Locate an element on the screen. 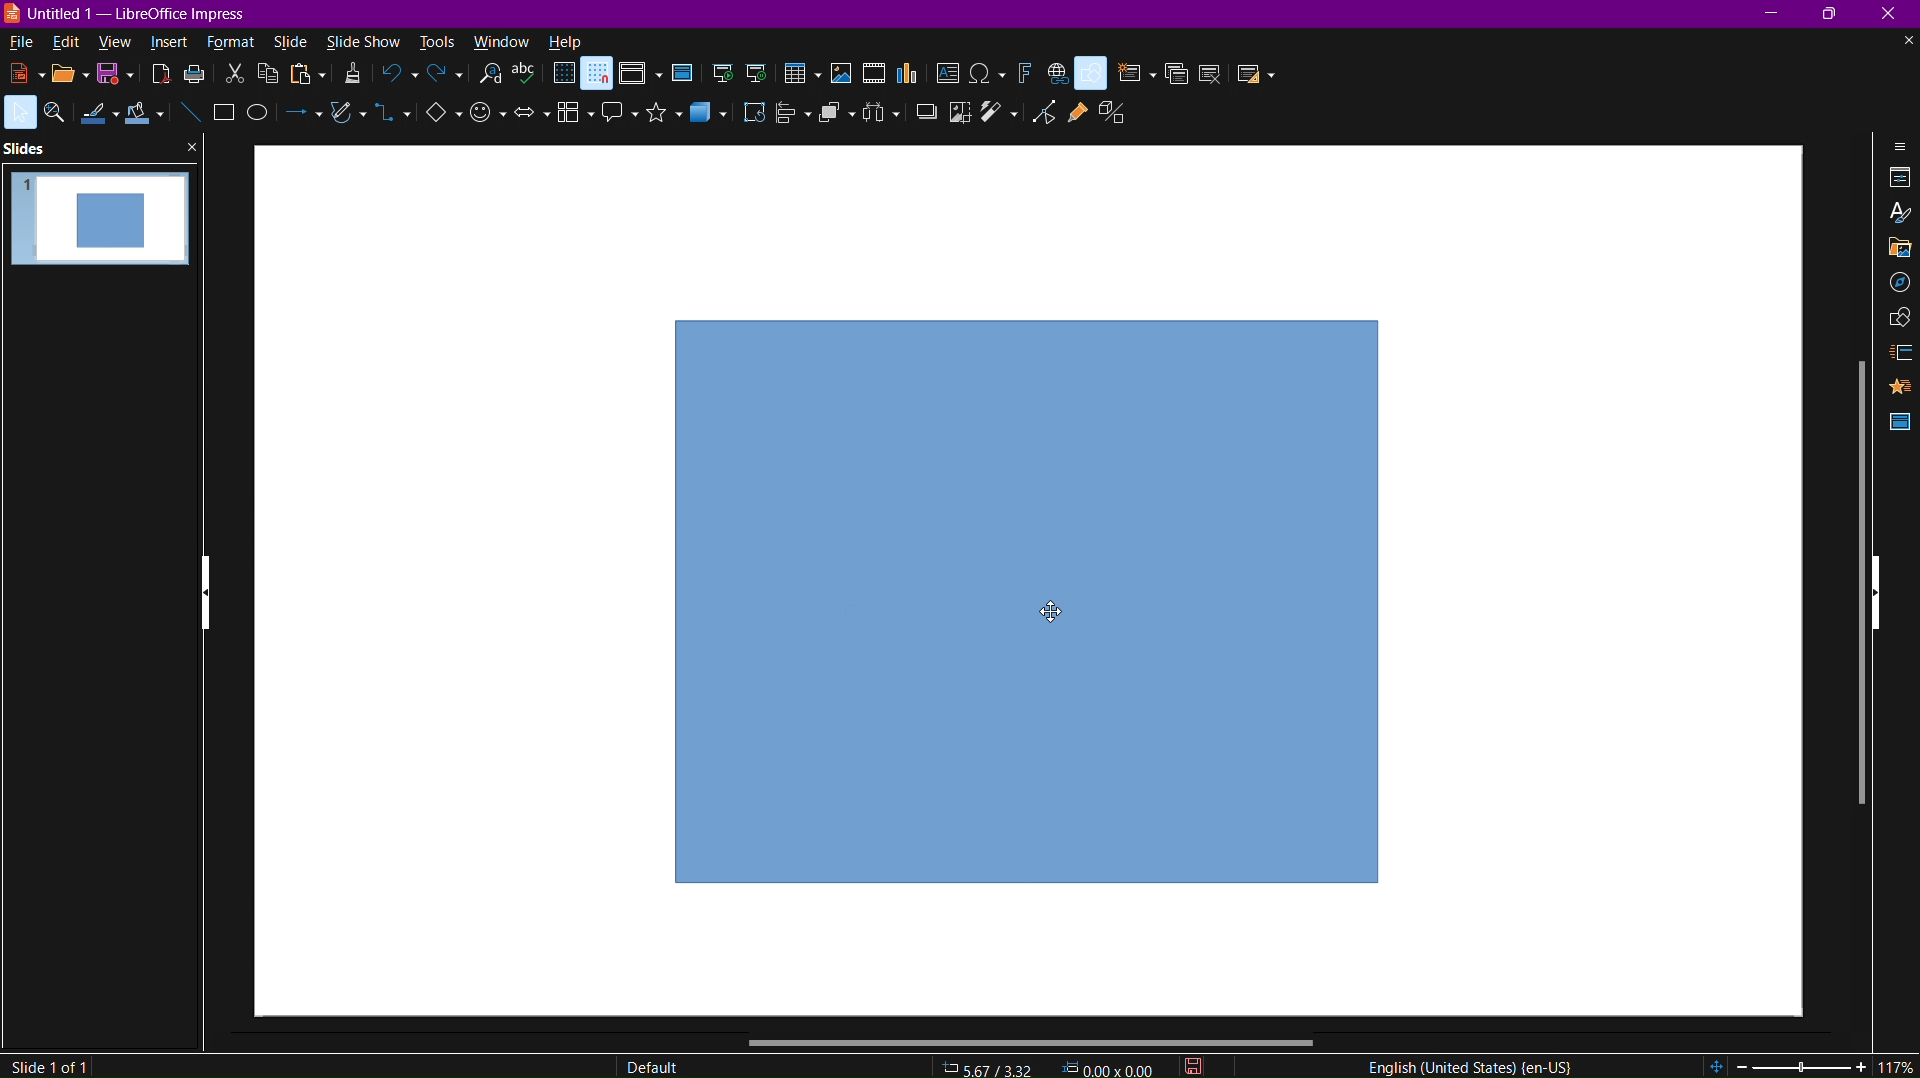 This screenshot has height=1078, width=1920. zoom in is located at coordinates (1862, 1066).